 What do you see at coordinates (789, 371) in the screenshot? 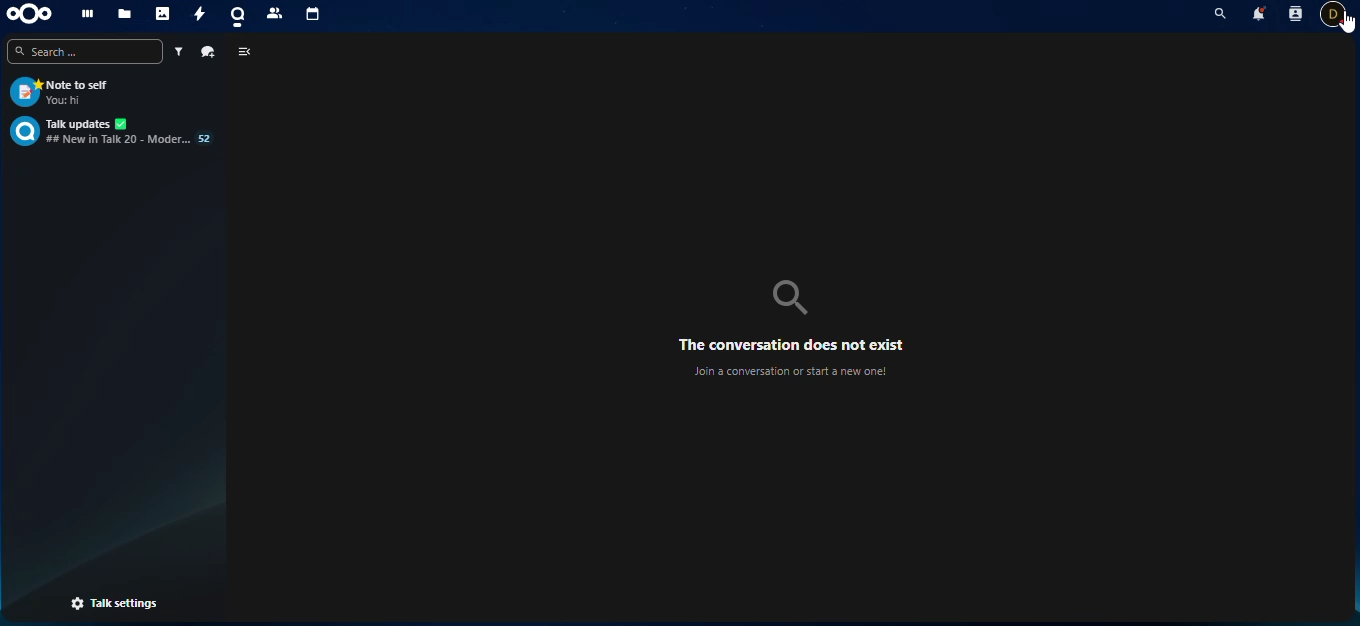
I see `Join a conversation or start a new one!` at bounding box center [789, 371].